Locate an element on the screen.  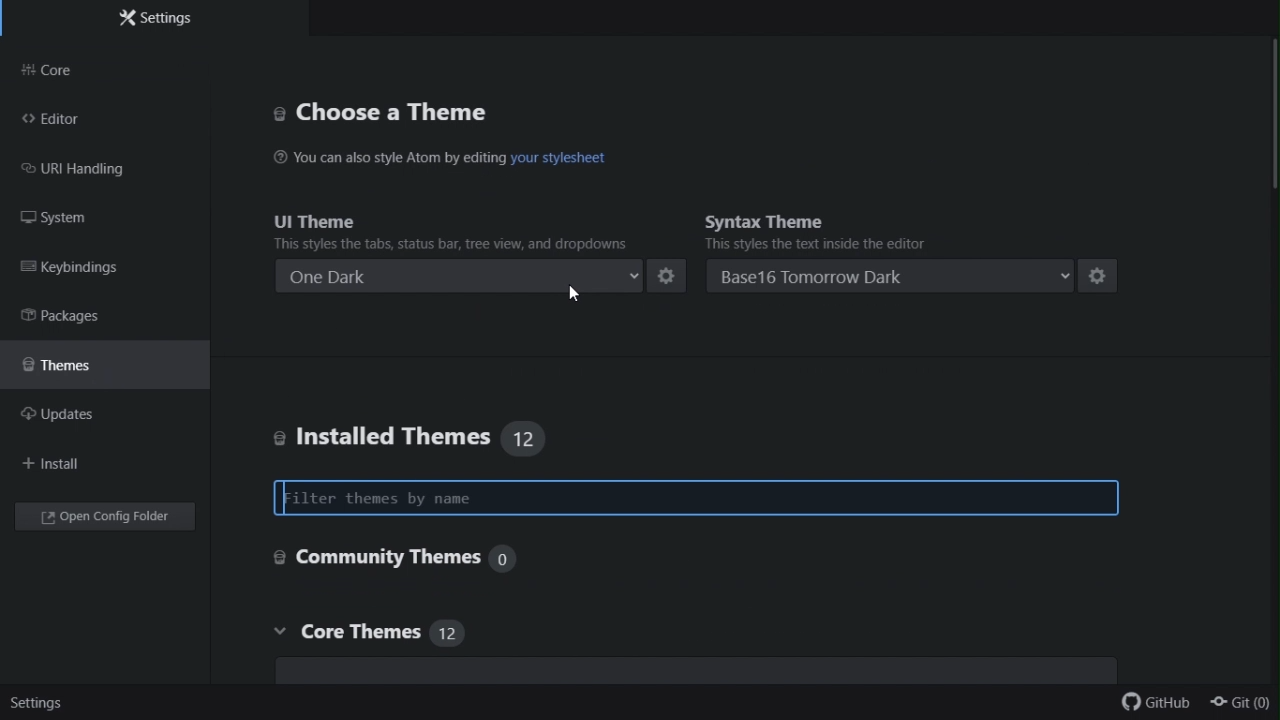
Updates is located at coordinates (74, 416).